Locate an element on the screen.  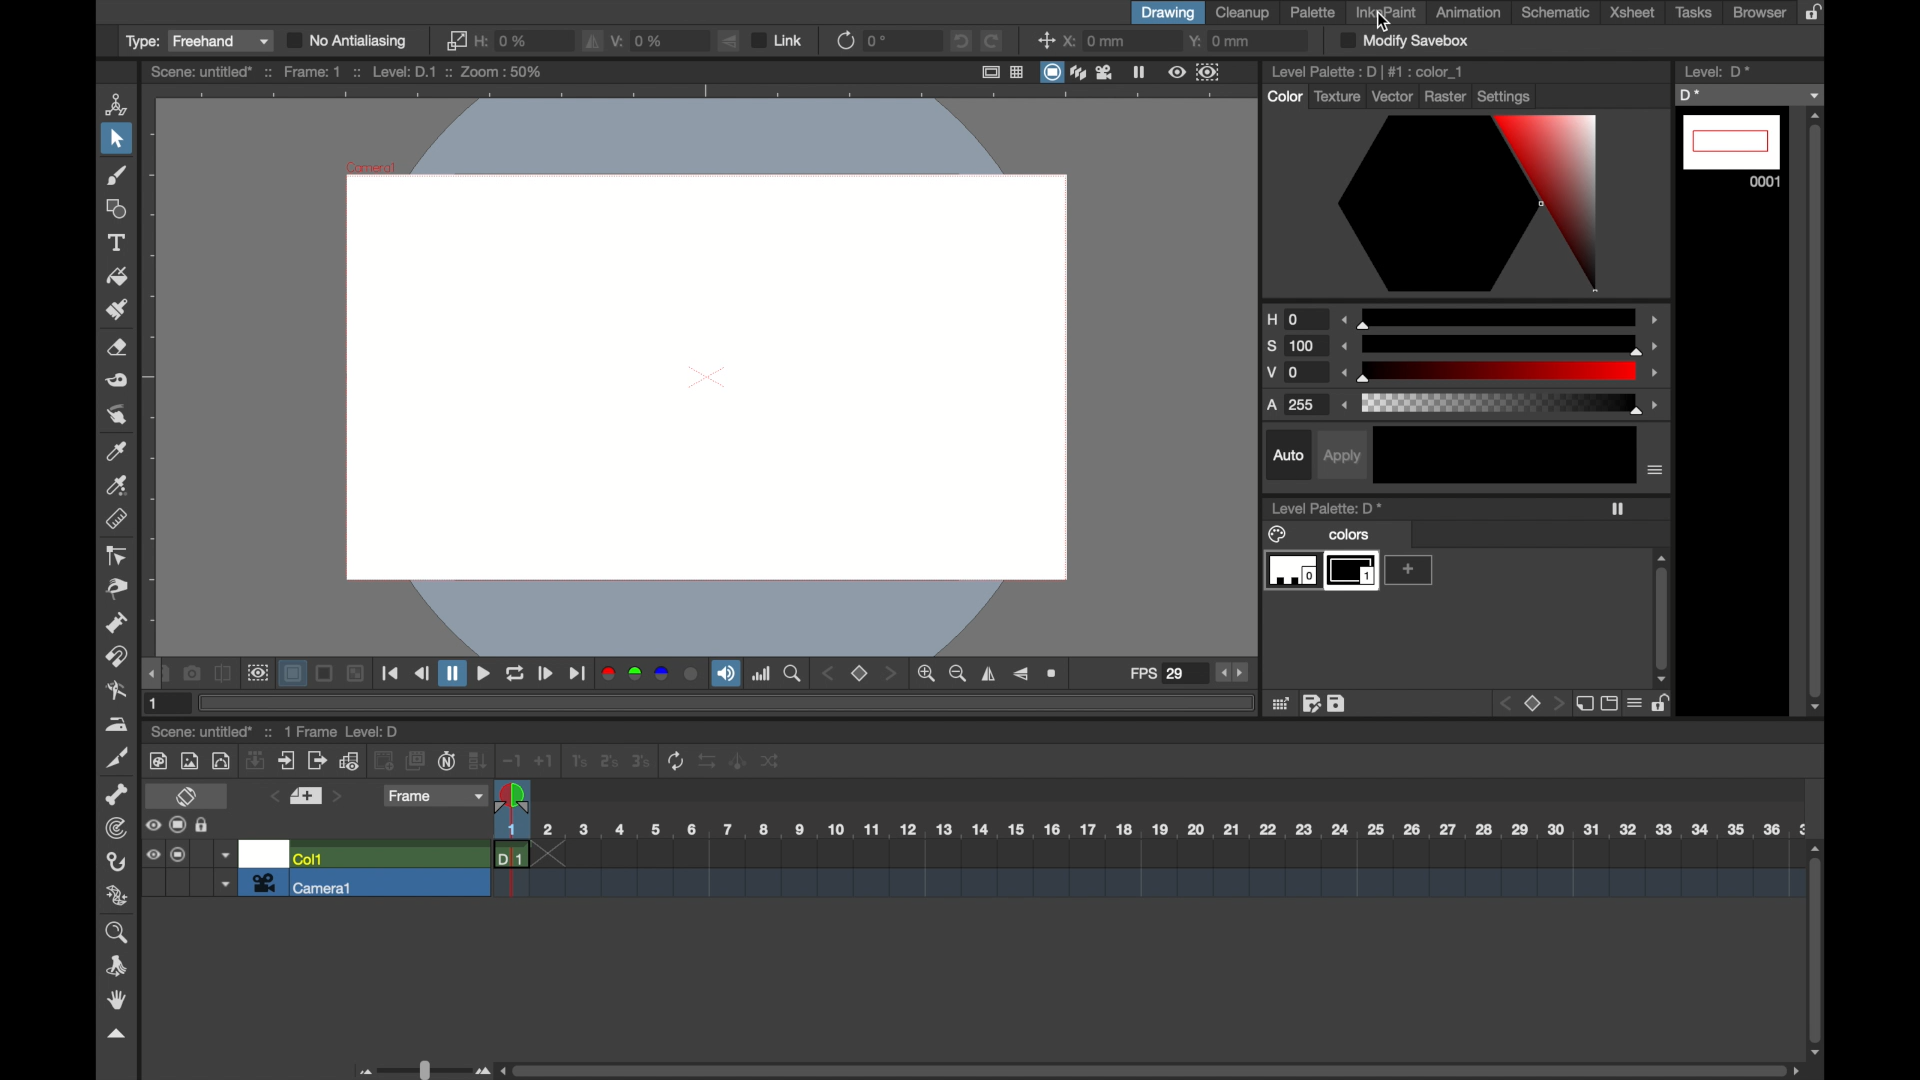
scale is located at coordinates (1500, 406).